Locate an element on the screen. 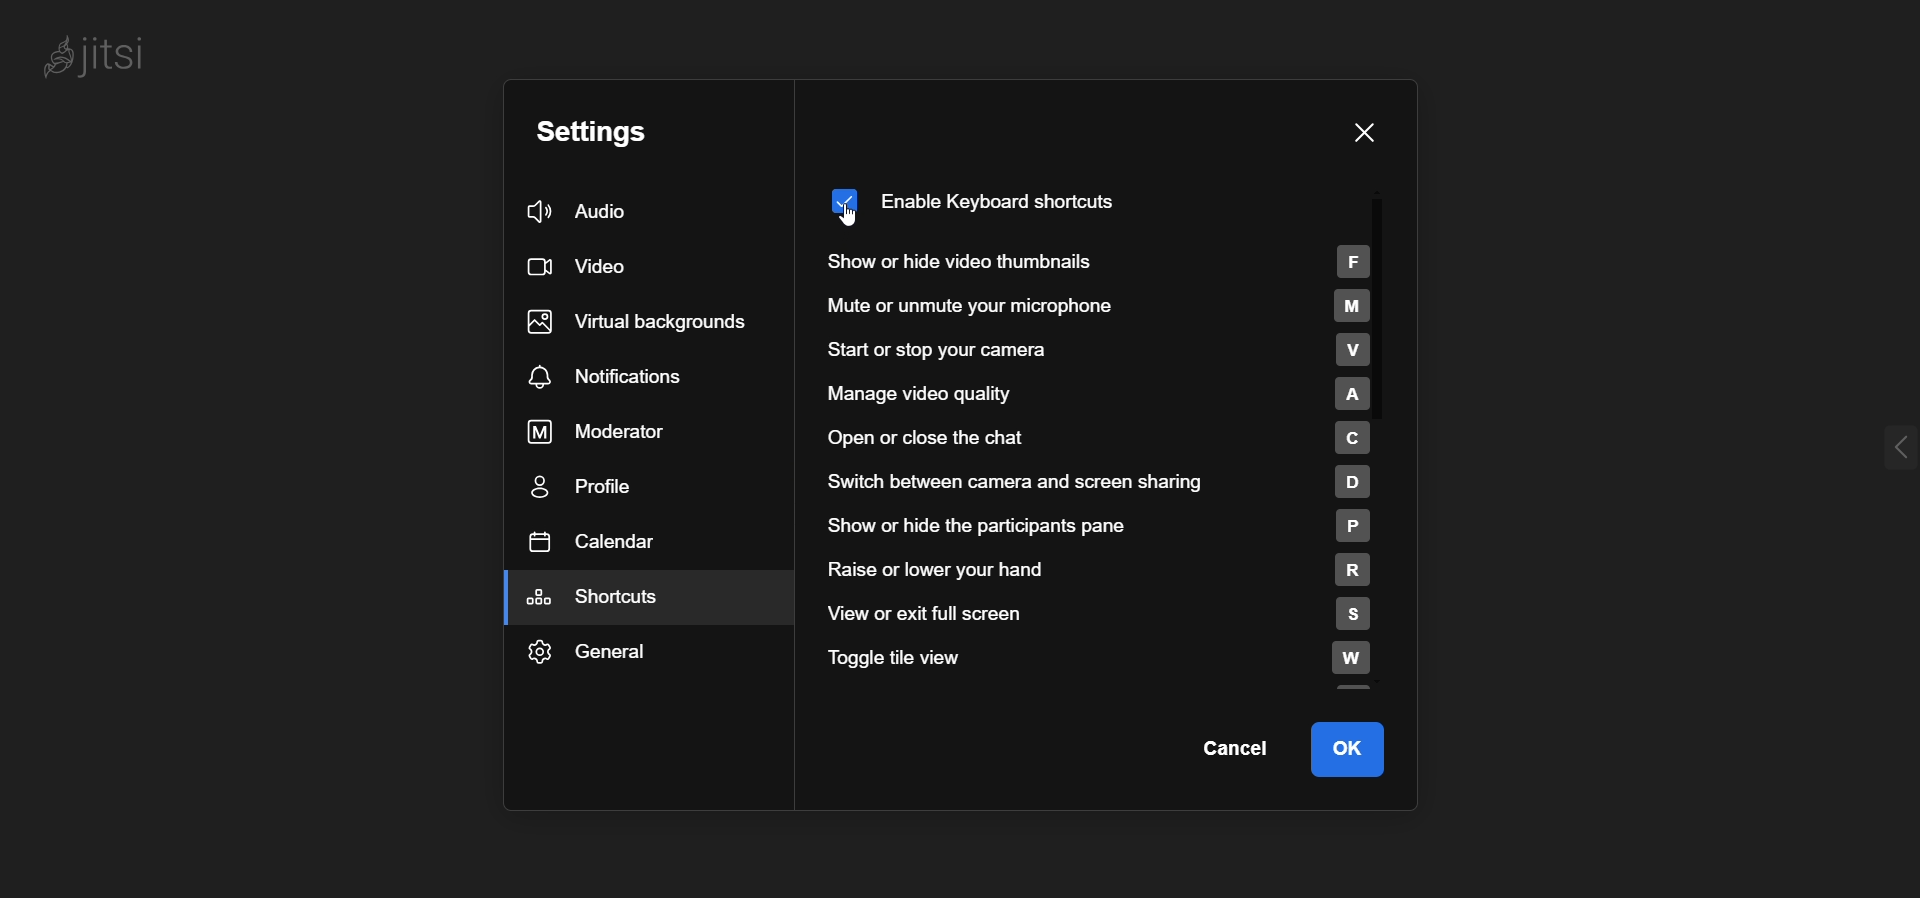  manage video quality is located at coordinates (1103, 391).